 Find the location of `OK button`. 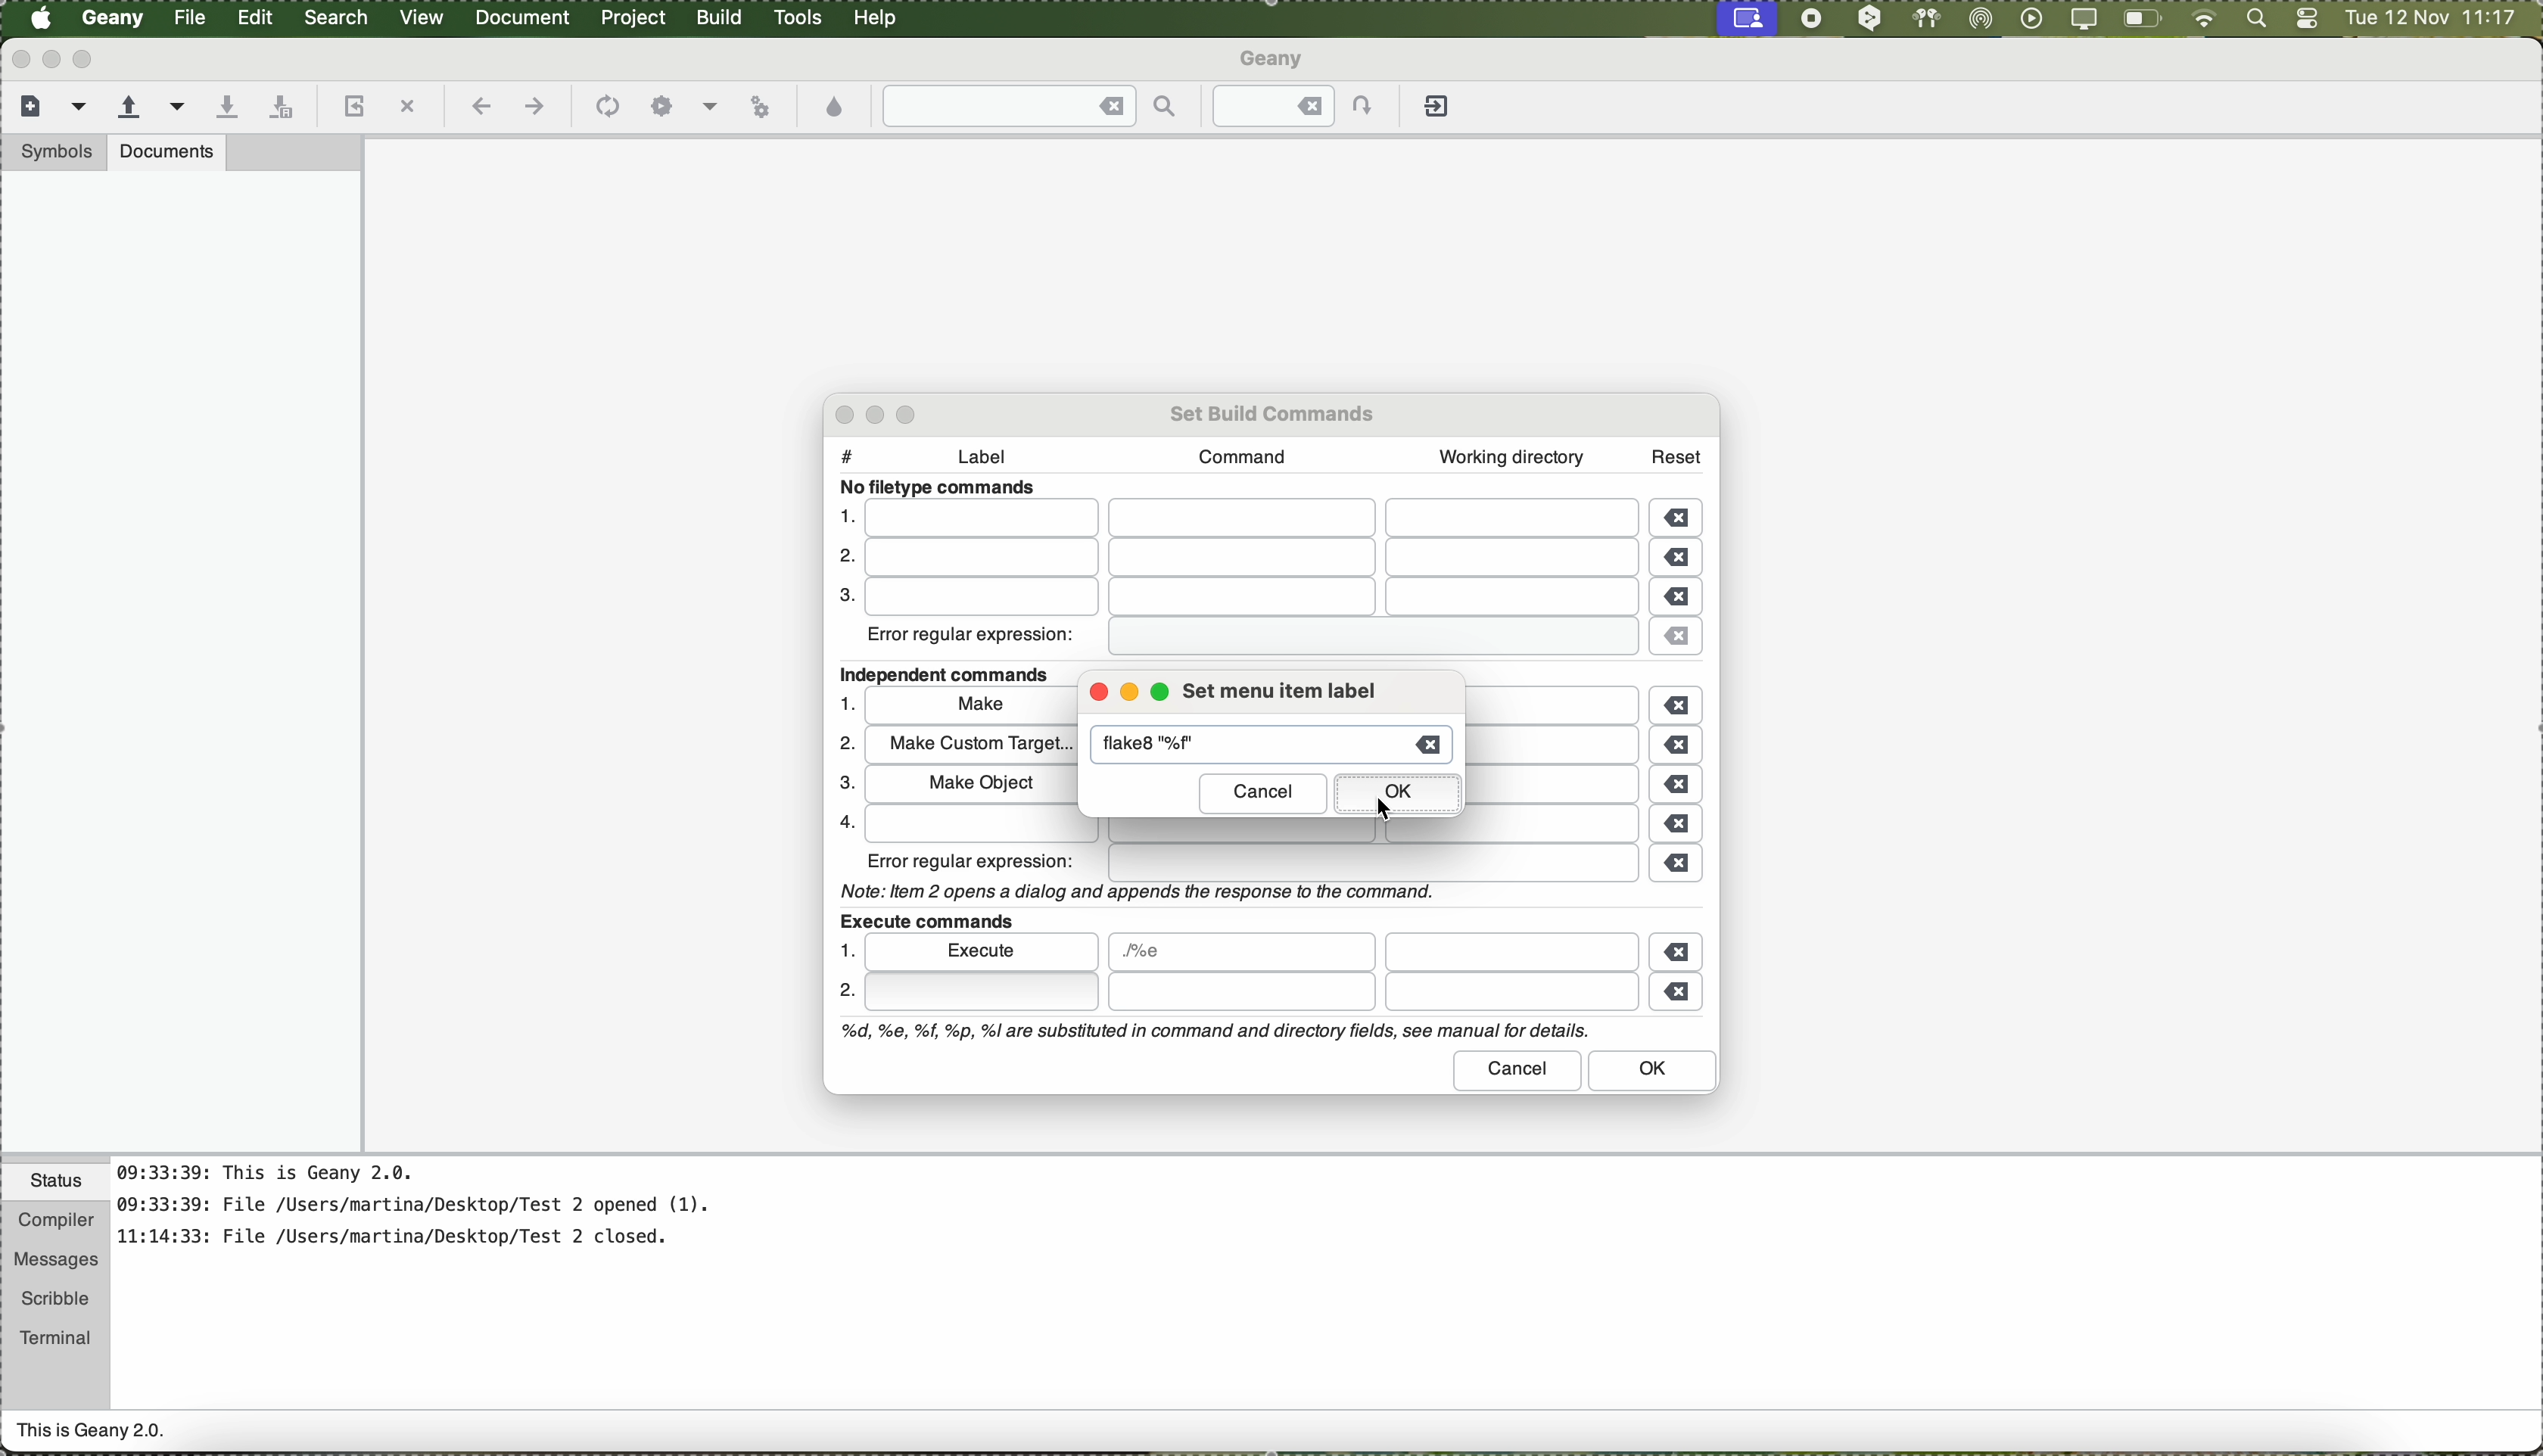

OK button is located at coordinates (1654, 1072).